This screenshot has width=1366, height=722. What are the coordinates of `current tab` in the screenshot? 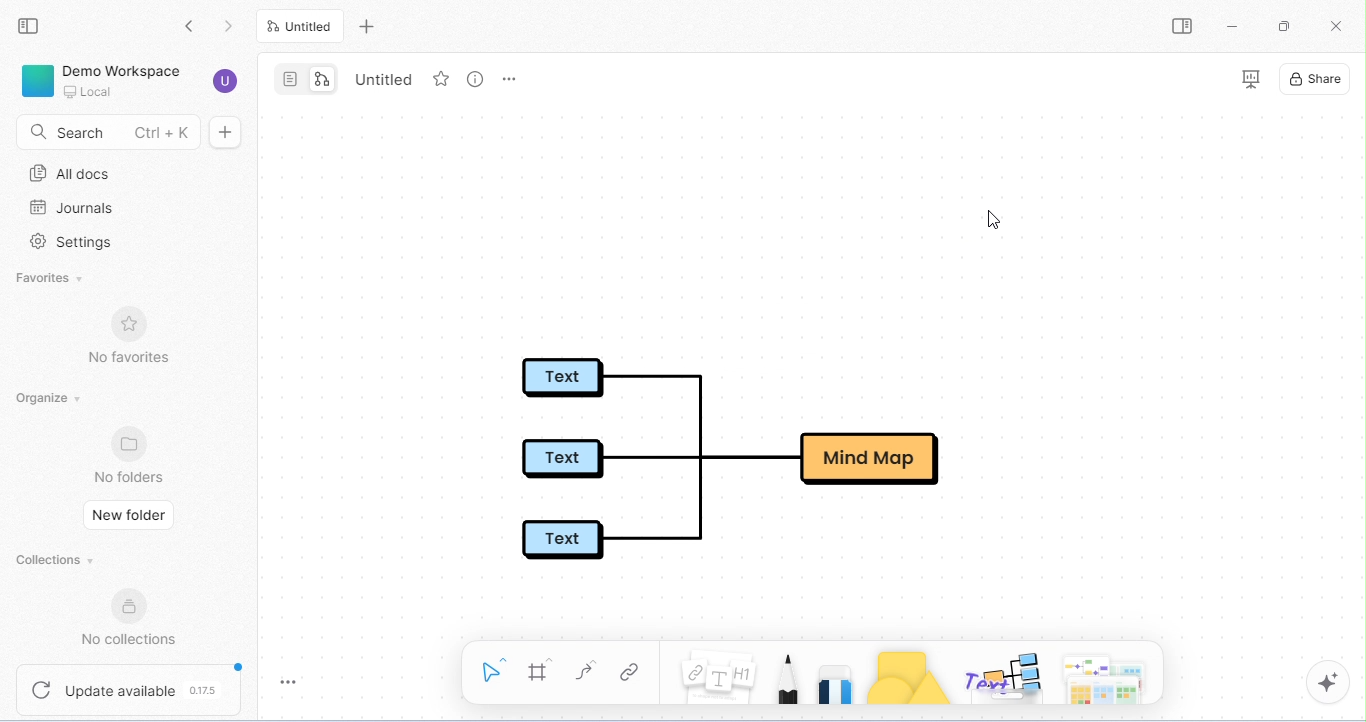 It's located at (298, 25).